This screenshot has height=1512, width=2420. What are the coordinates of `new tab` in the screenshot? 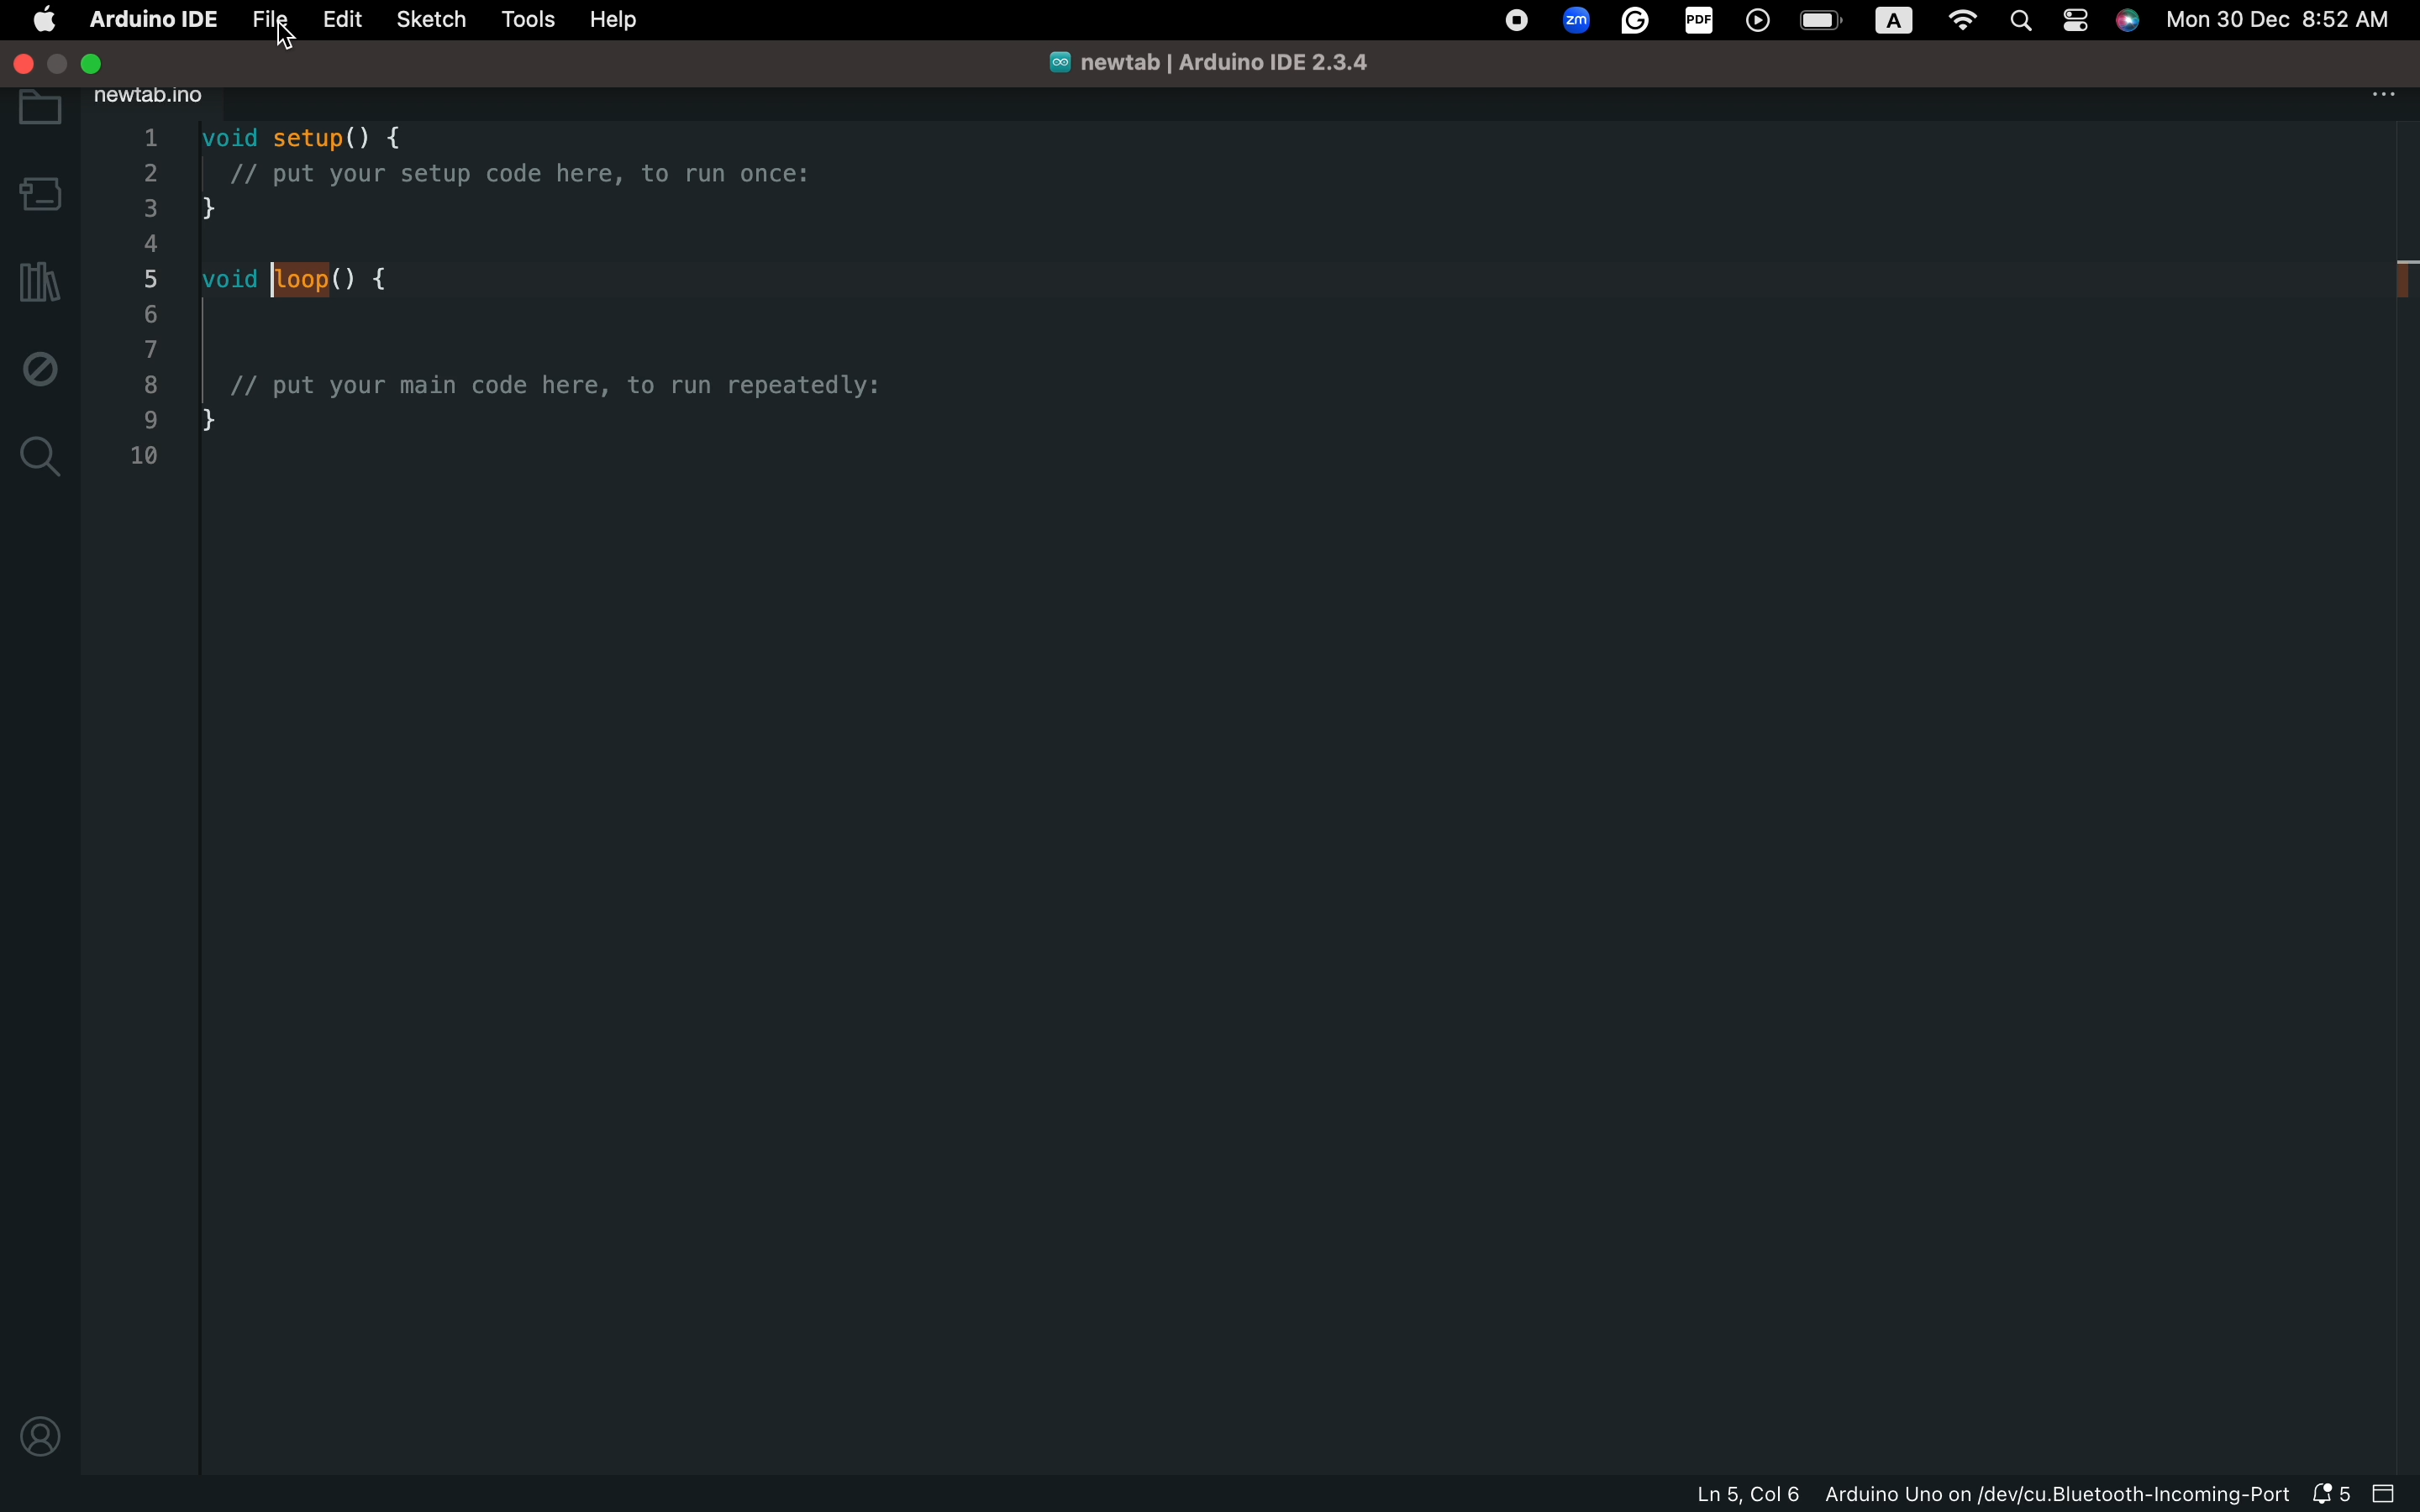 It's located at (148, 93).